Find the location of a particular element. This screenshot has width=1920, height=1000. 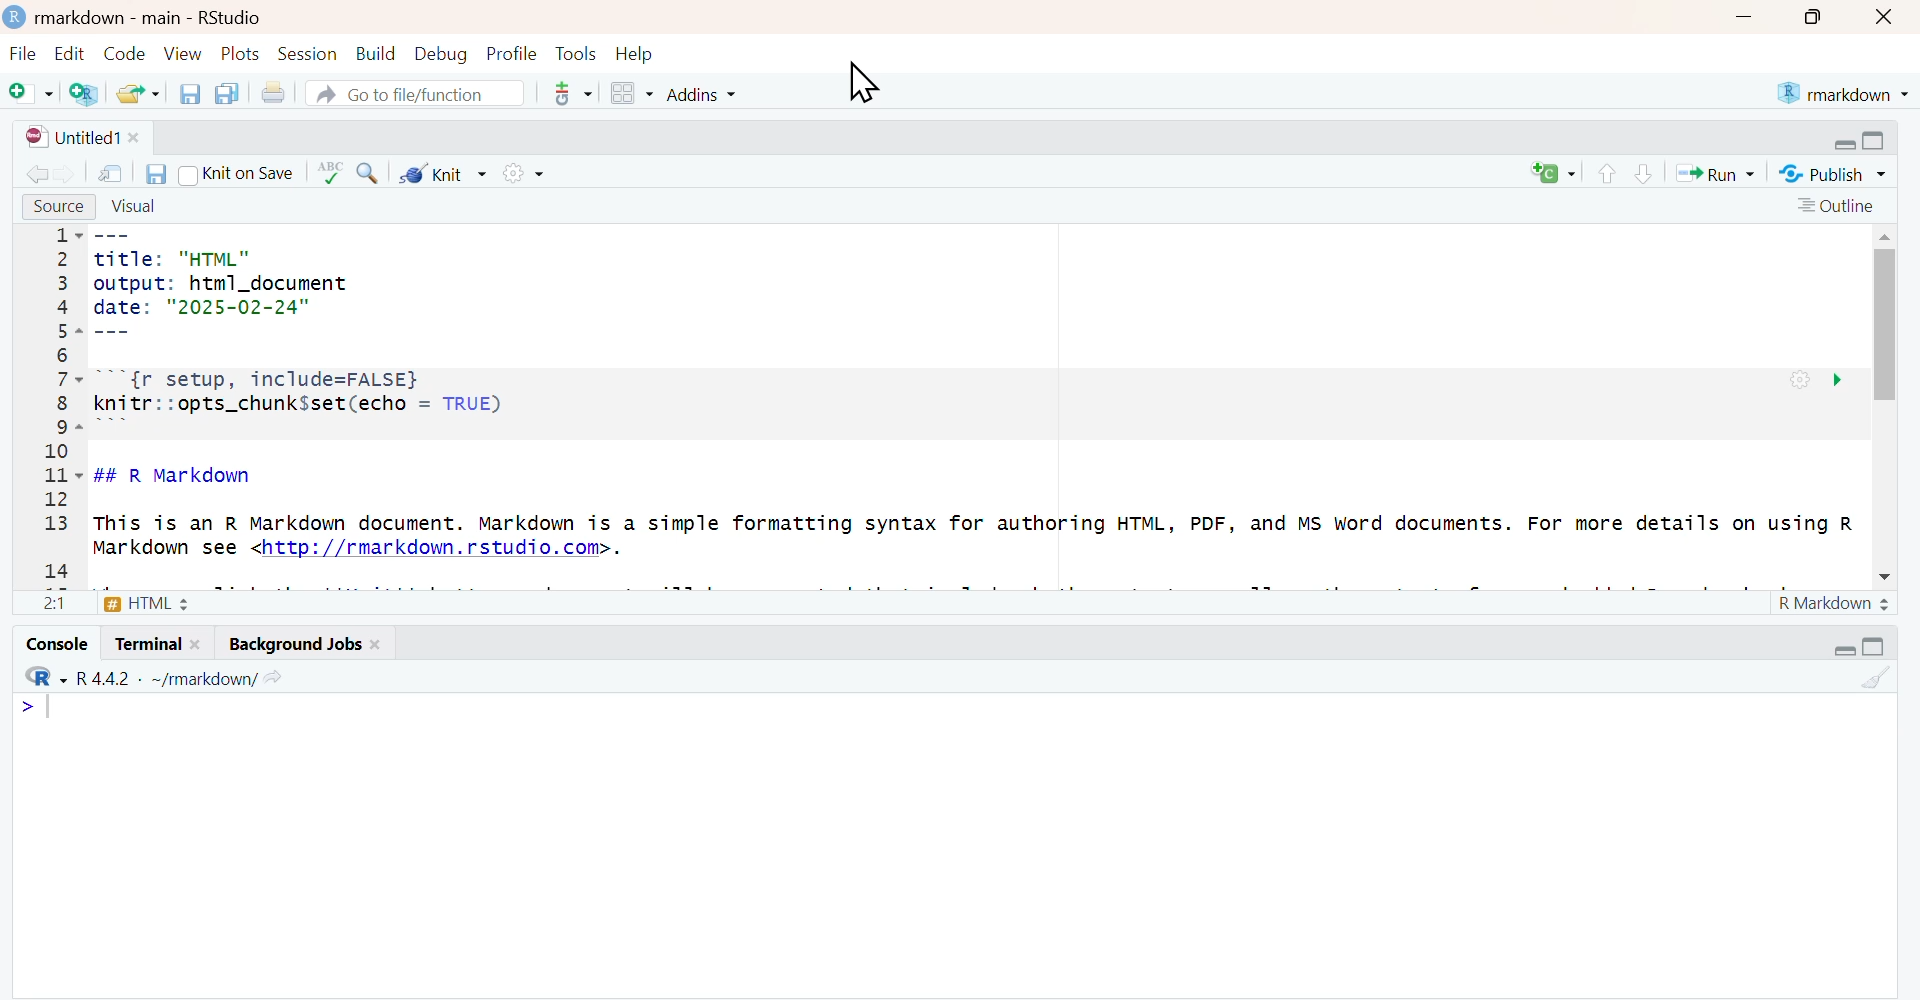

Go forward to next source location is located at coordinates (66, 173).